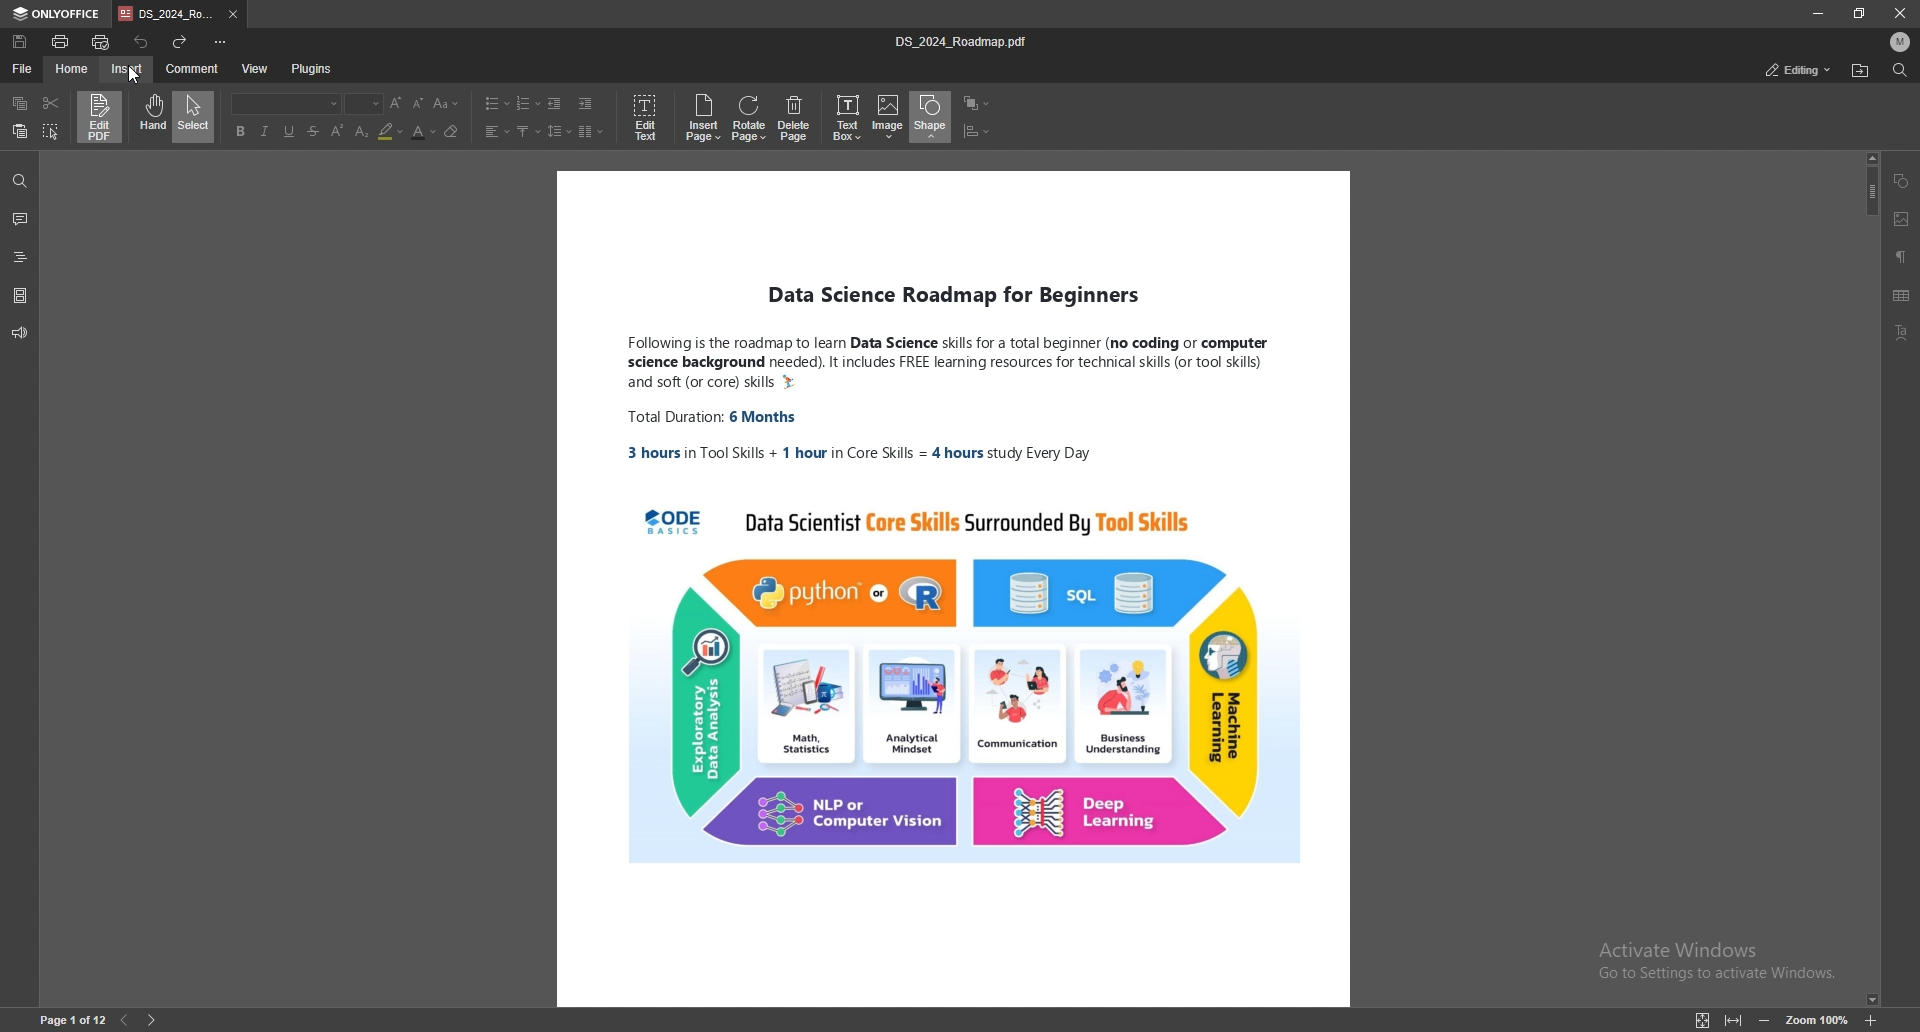 Image resolution: width=1920 pixels, height=1032 pixels. I want to click on rotate page, so click(750, 118).